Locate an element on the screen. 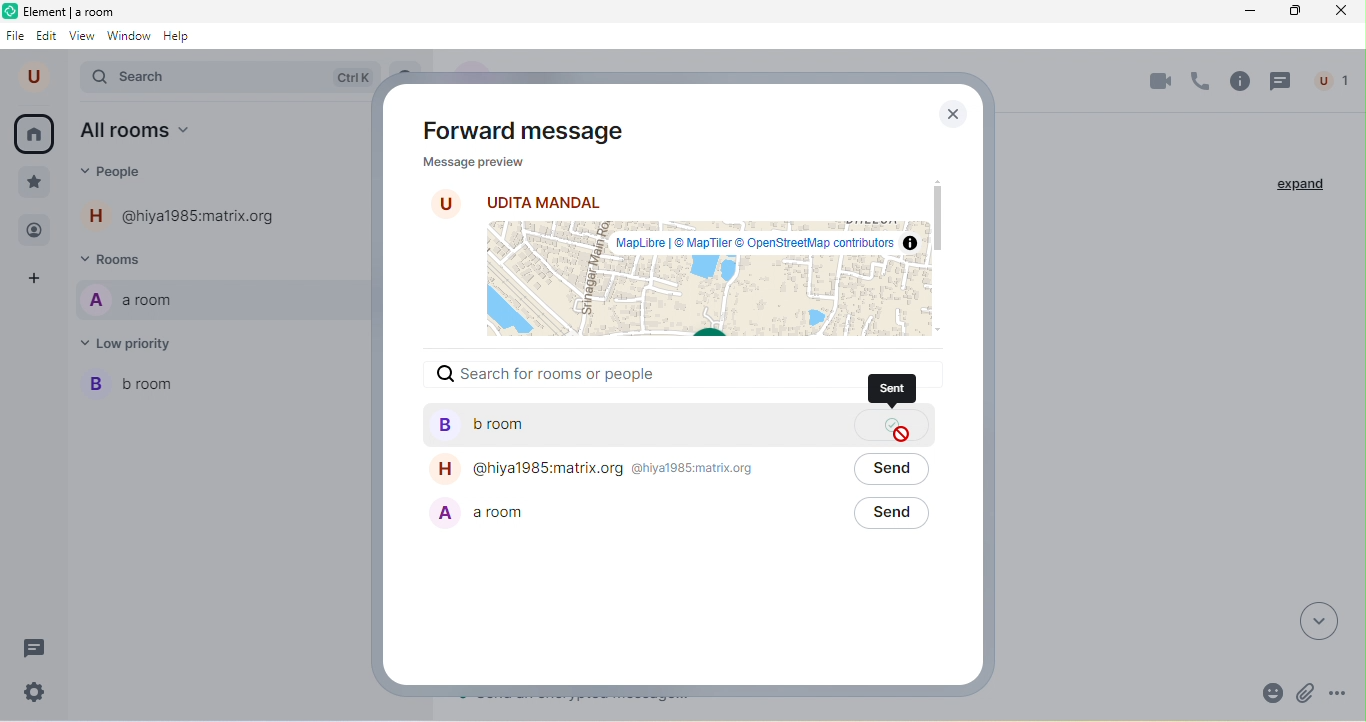 Image resolution: width=1366 pixels, height=722 pixels. search for room or people is located at coordinates (680, 384).